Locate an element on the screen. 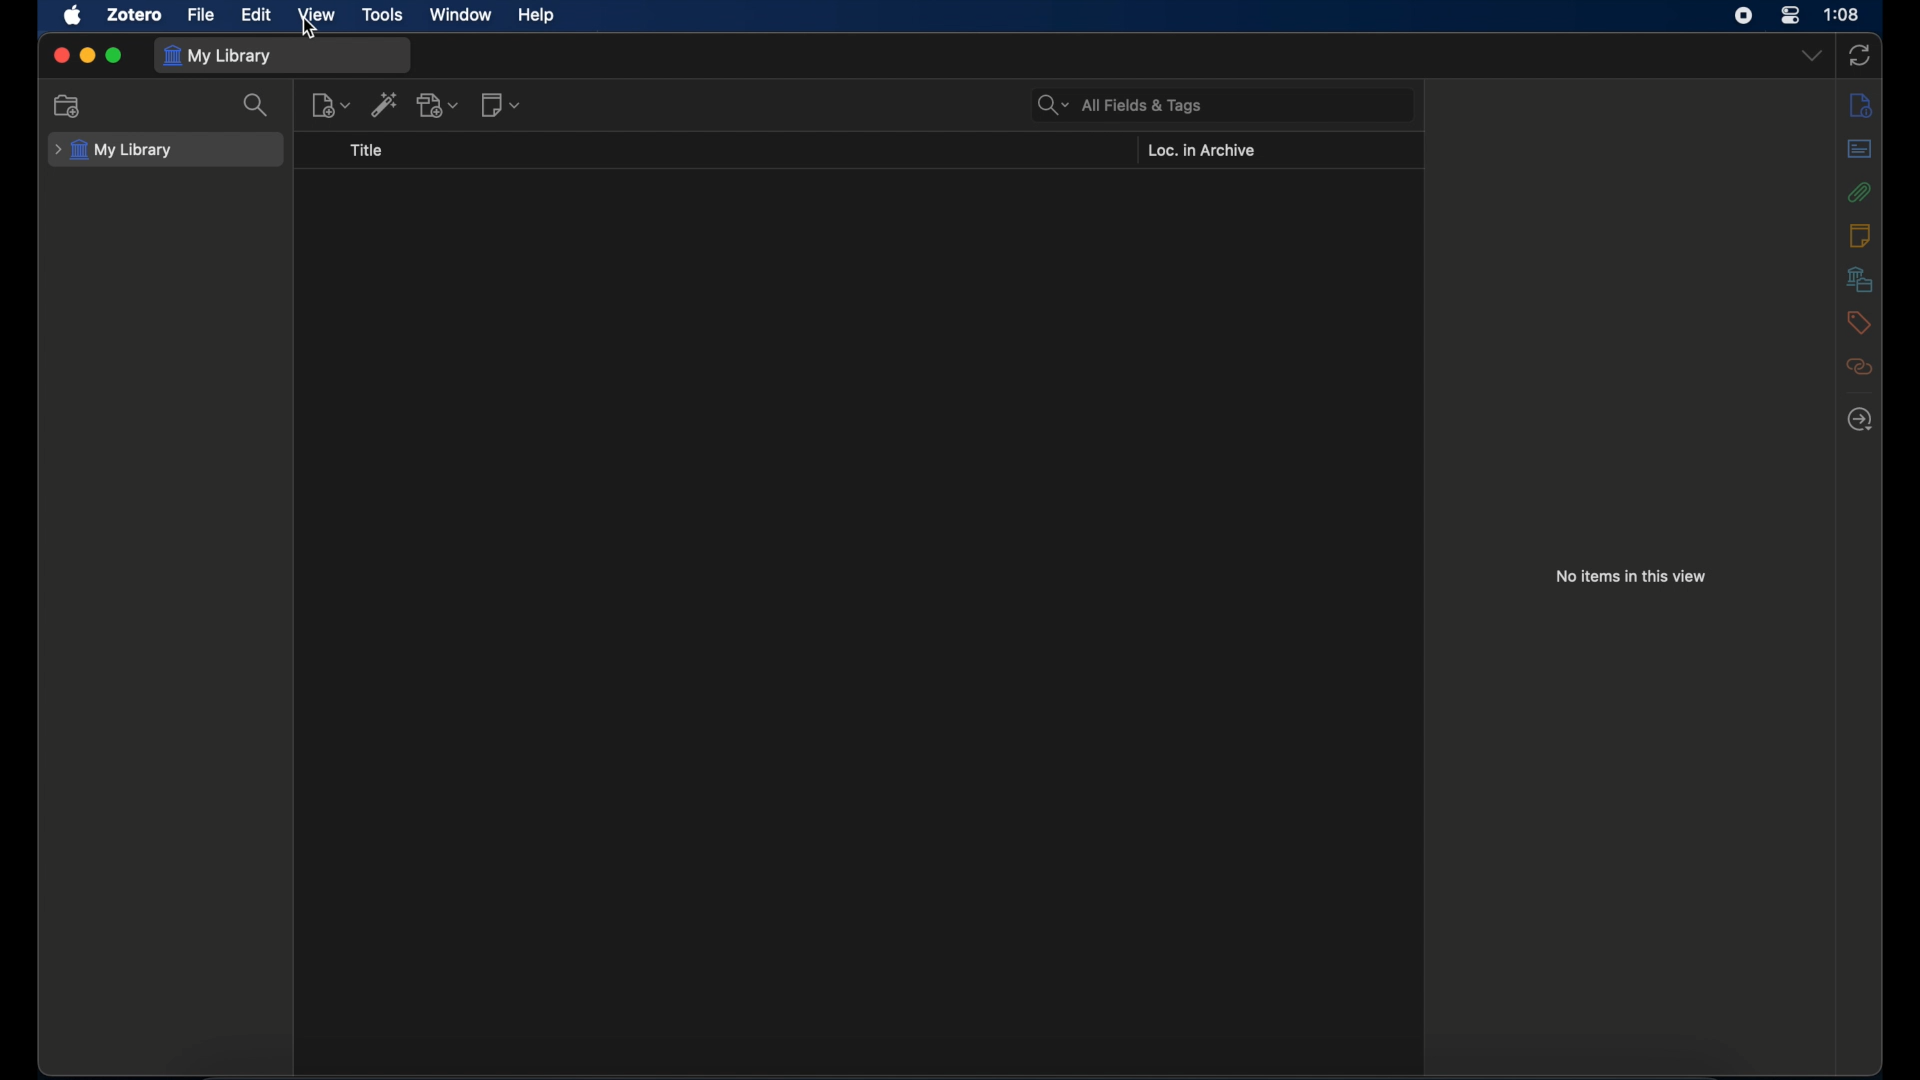 This screenshot has width=1920, height=1080. info is located at coordinates (1861, 105).